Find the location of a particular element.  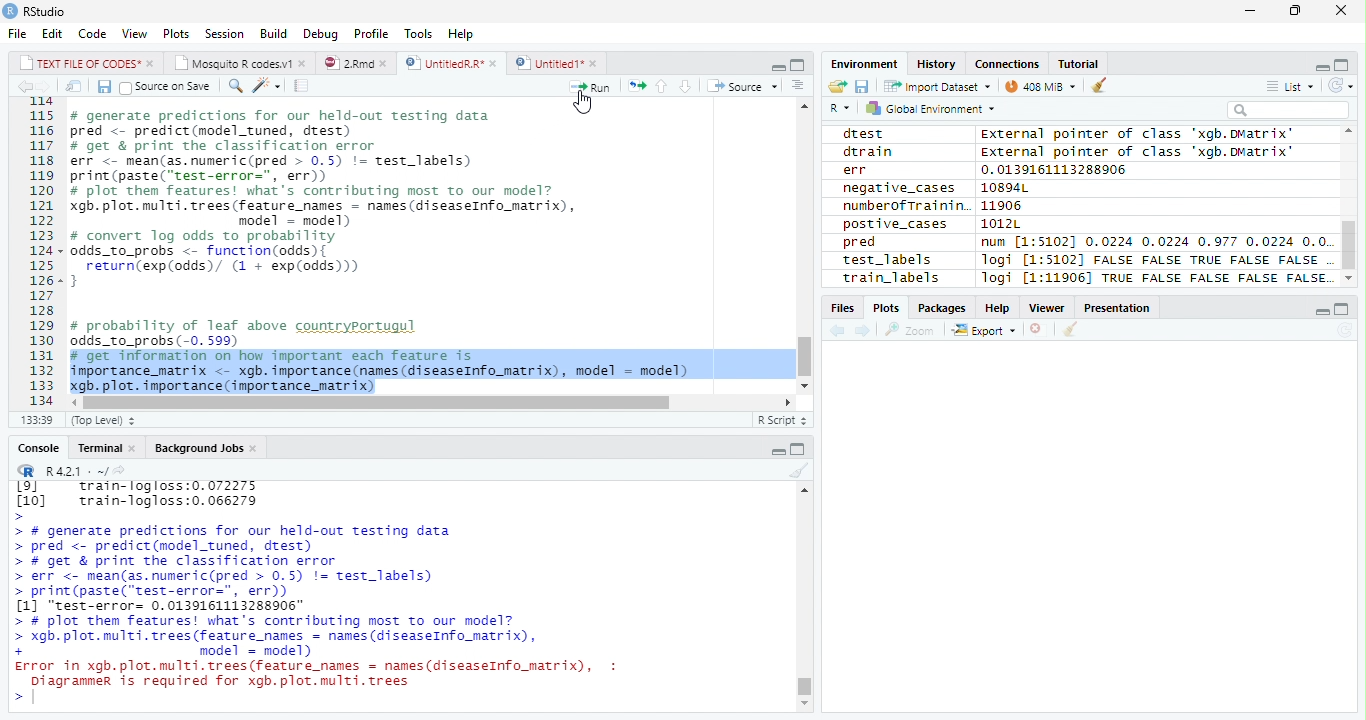

Plots is located at coordinates (174, 33).